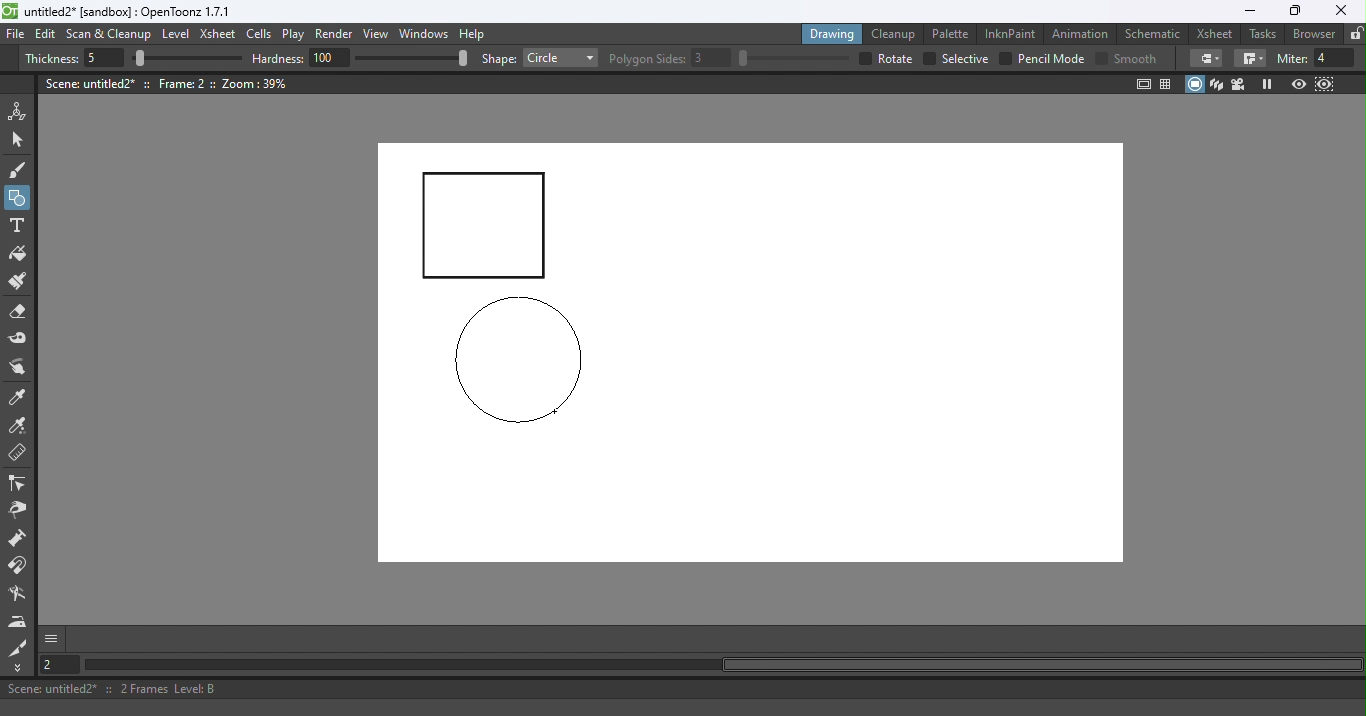 Image resolution: width=1366 pixels, height=716 pixels. What do you see at coordinates (21, 340) in the screenshot?
I see `Tape tool` at bounding box center [21, 340].